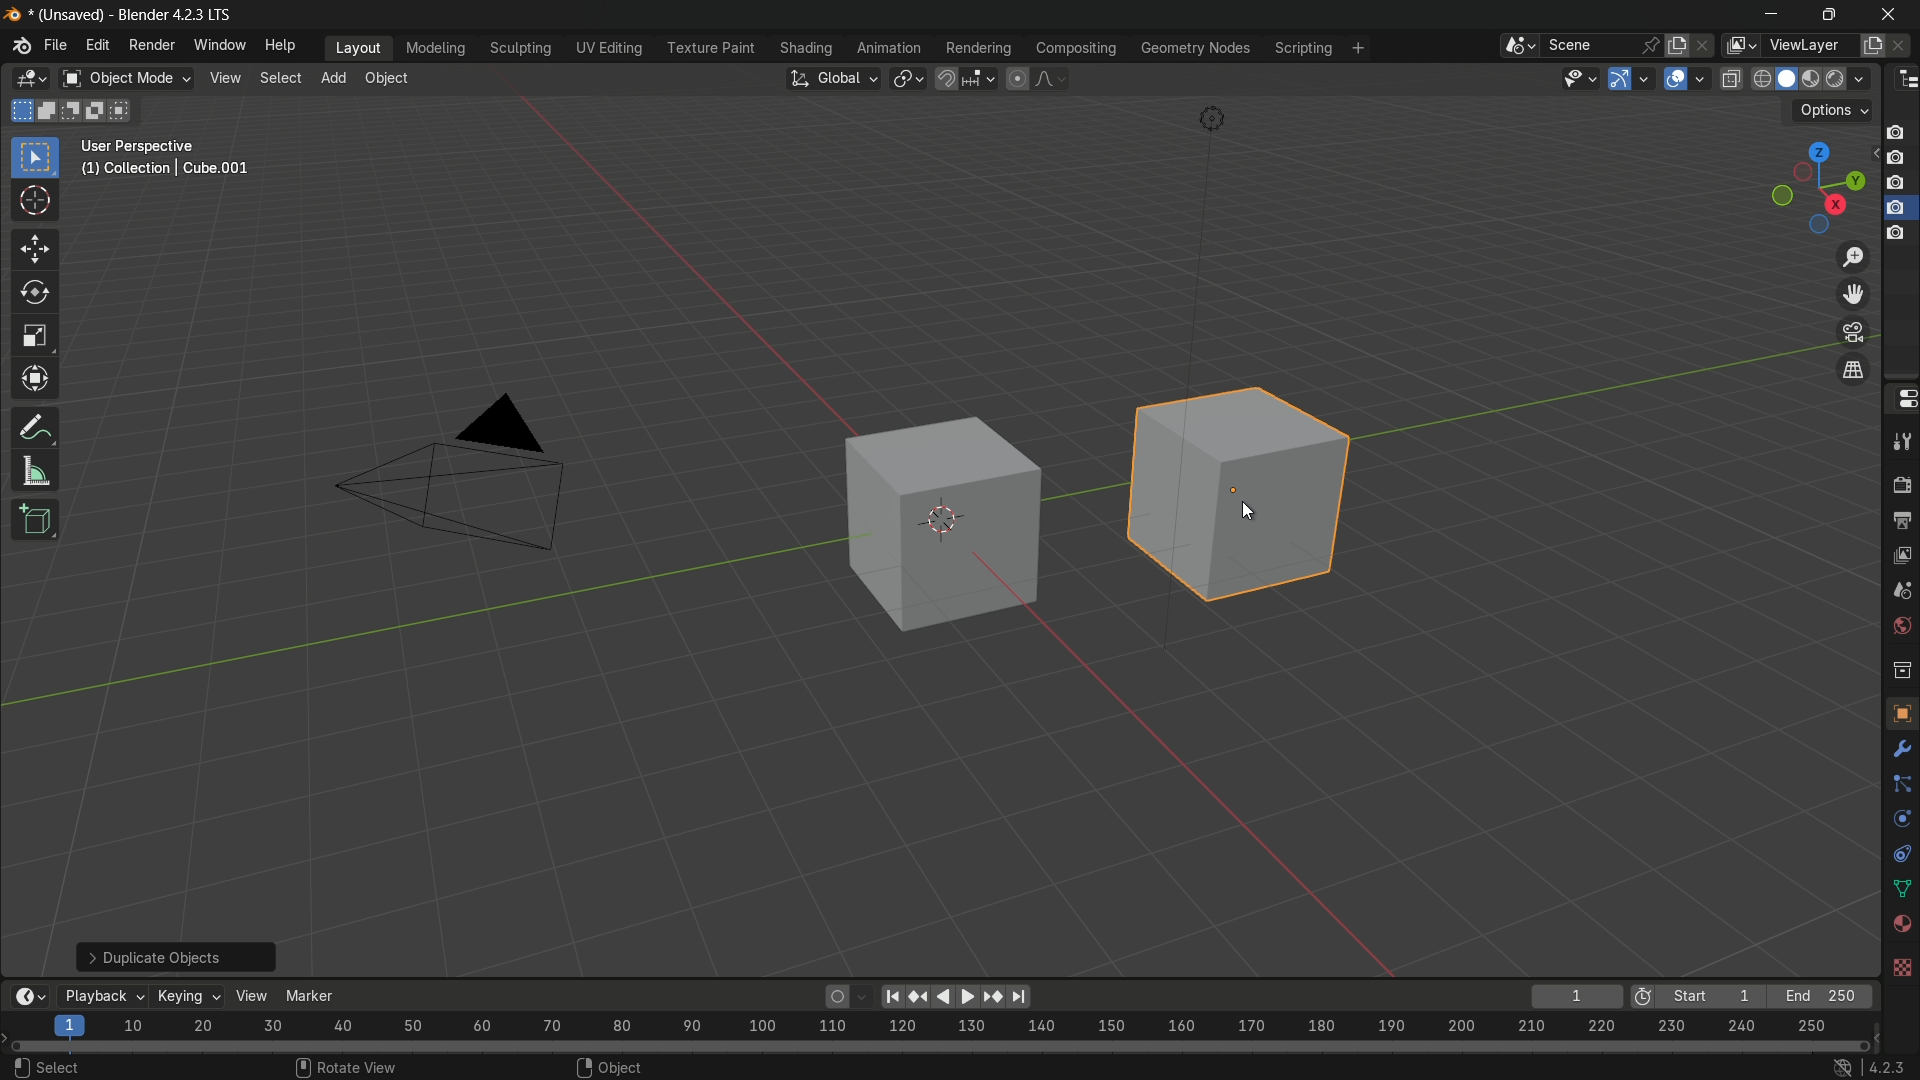  Describe the element at coordinates (1675, 44) in the screenshot. I see `new scene` at that location.